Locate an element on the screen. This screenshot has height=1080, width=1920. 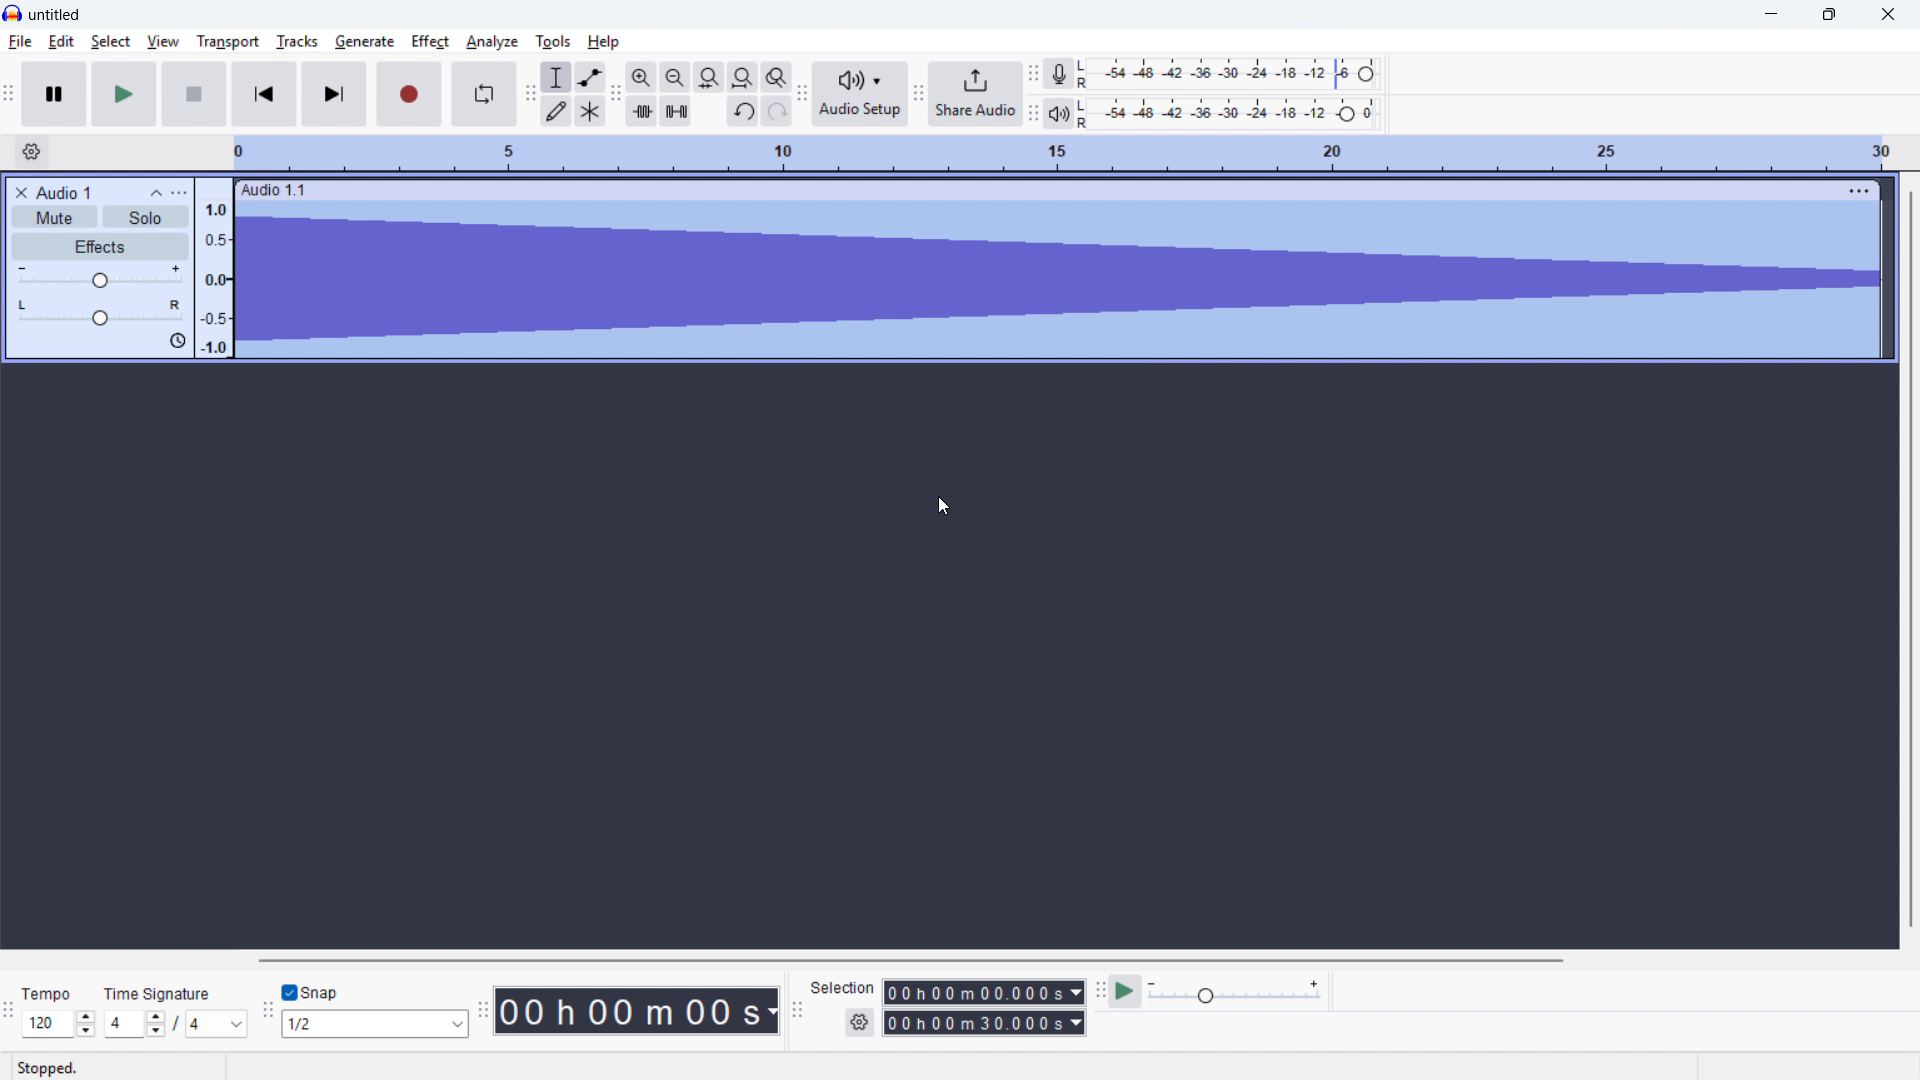
Selection end time is located at coordinates (984, 1023).